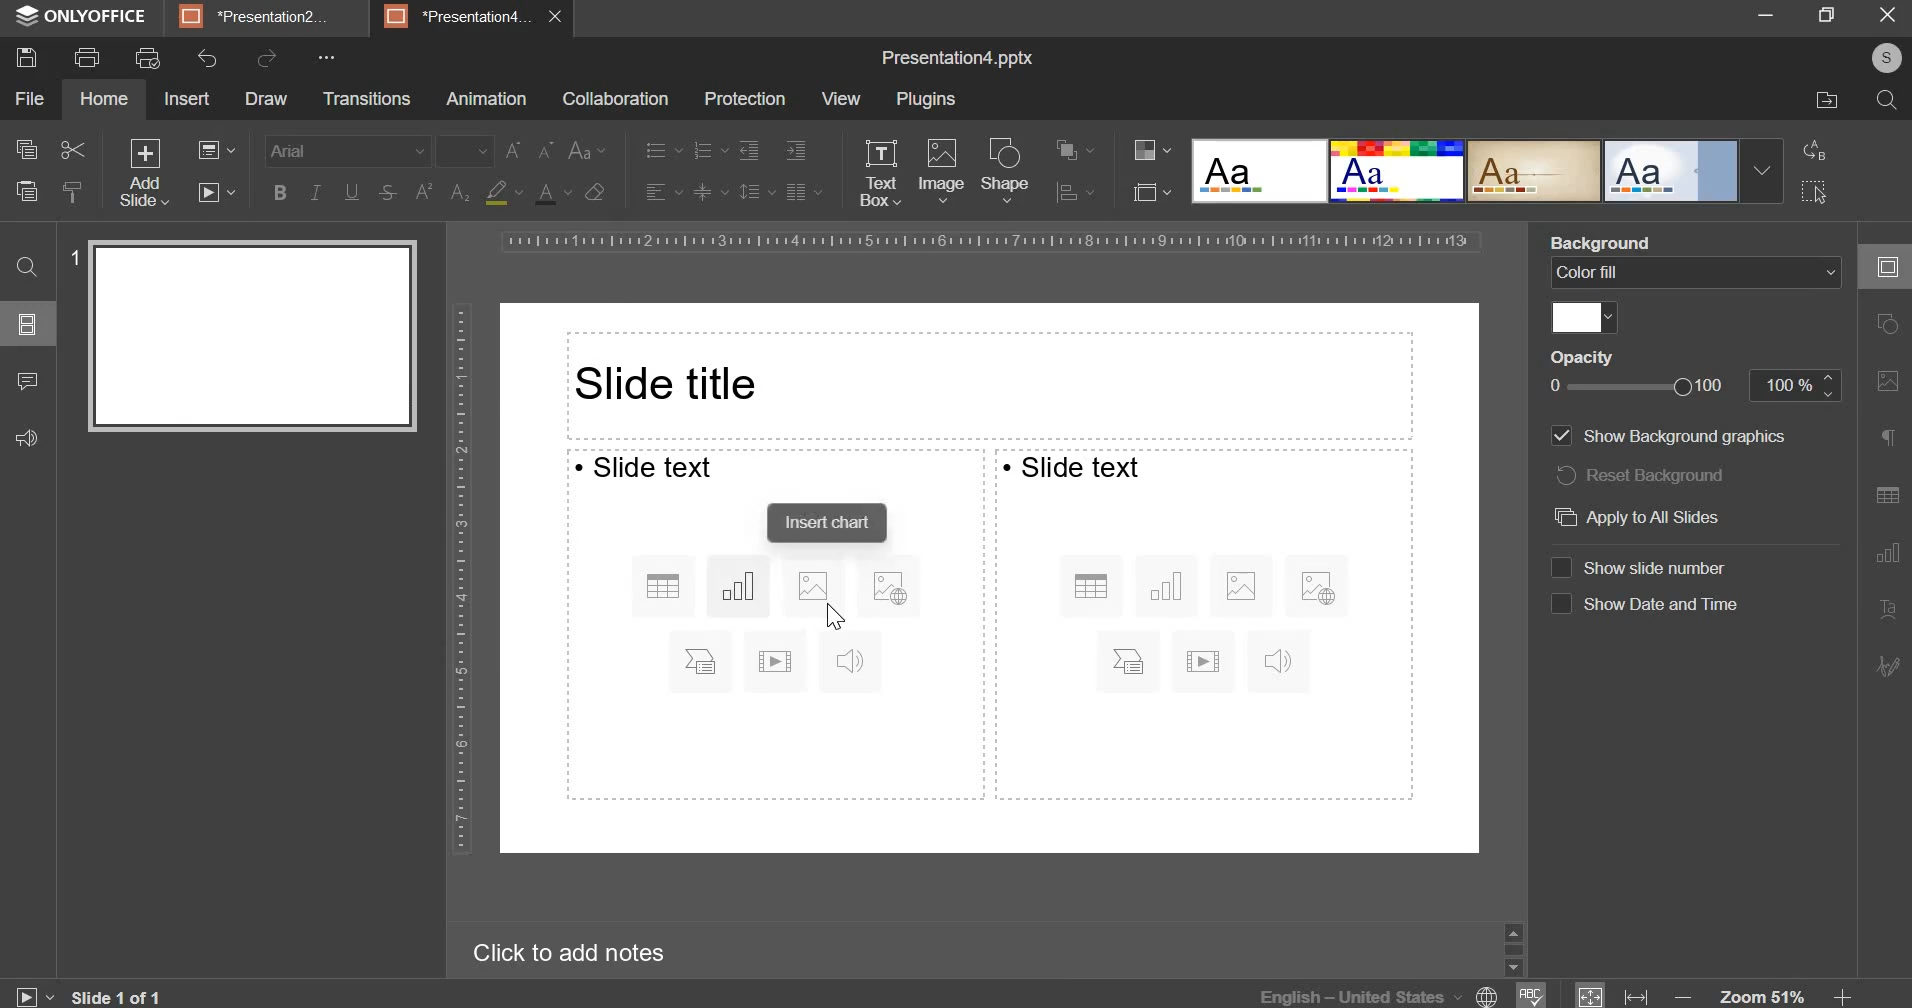  I want to click on shape, so click(1006, 170).